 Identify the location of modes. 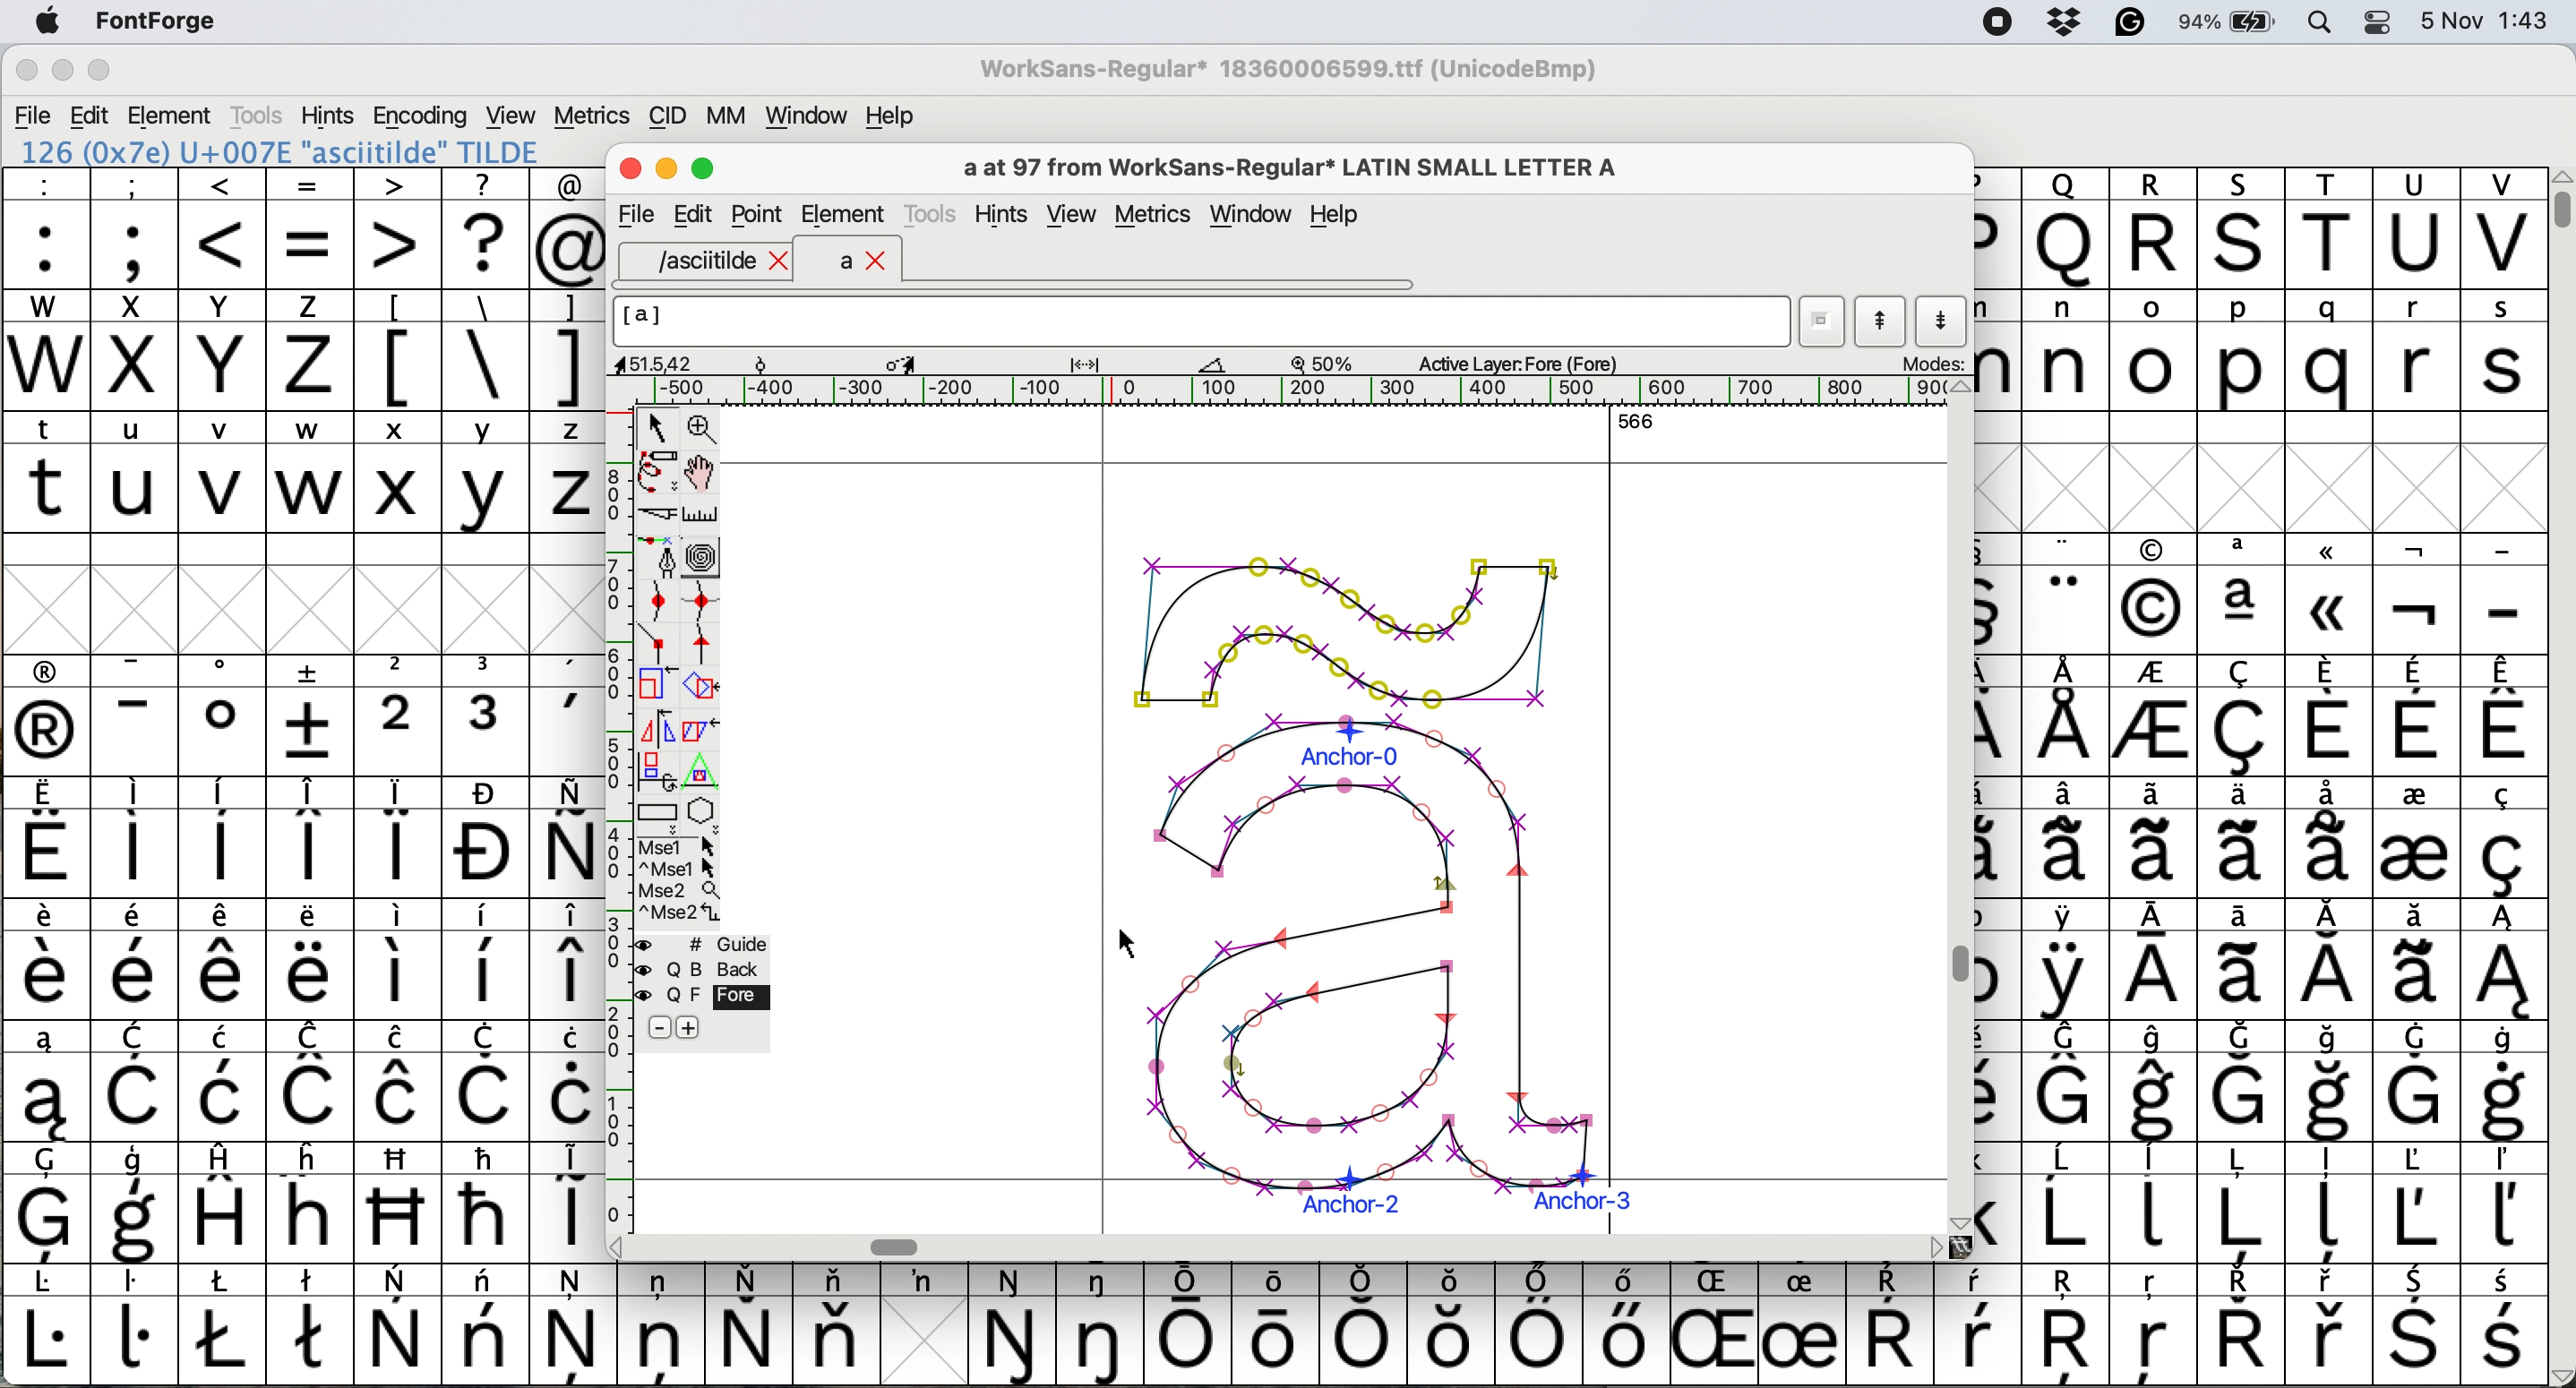
(1931, 362).